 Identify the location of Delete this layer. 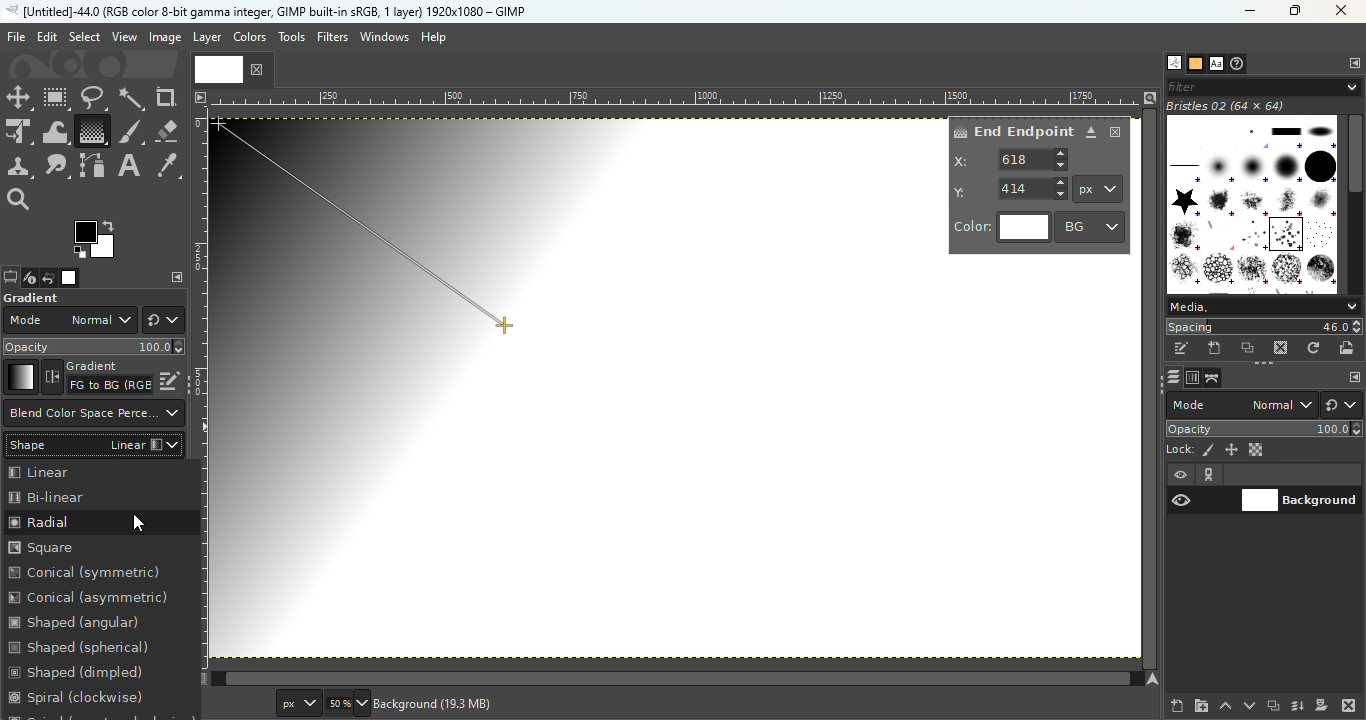
(1350, 706).